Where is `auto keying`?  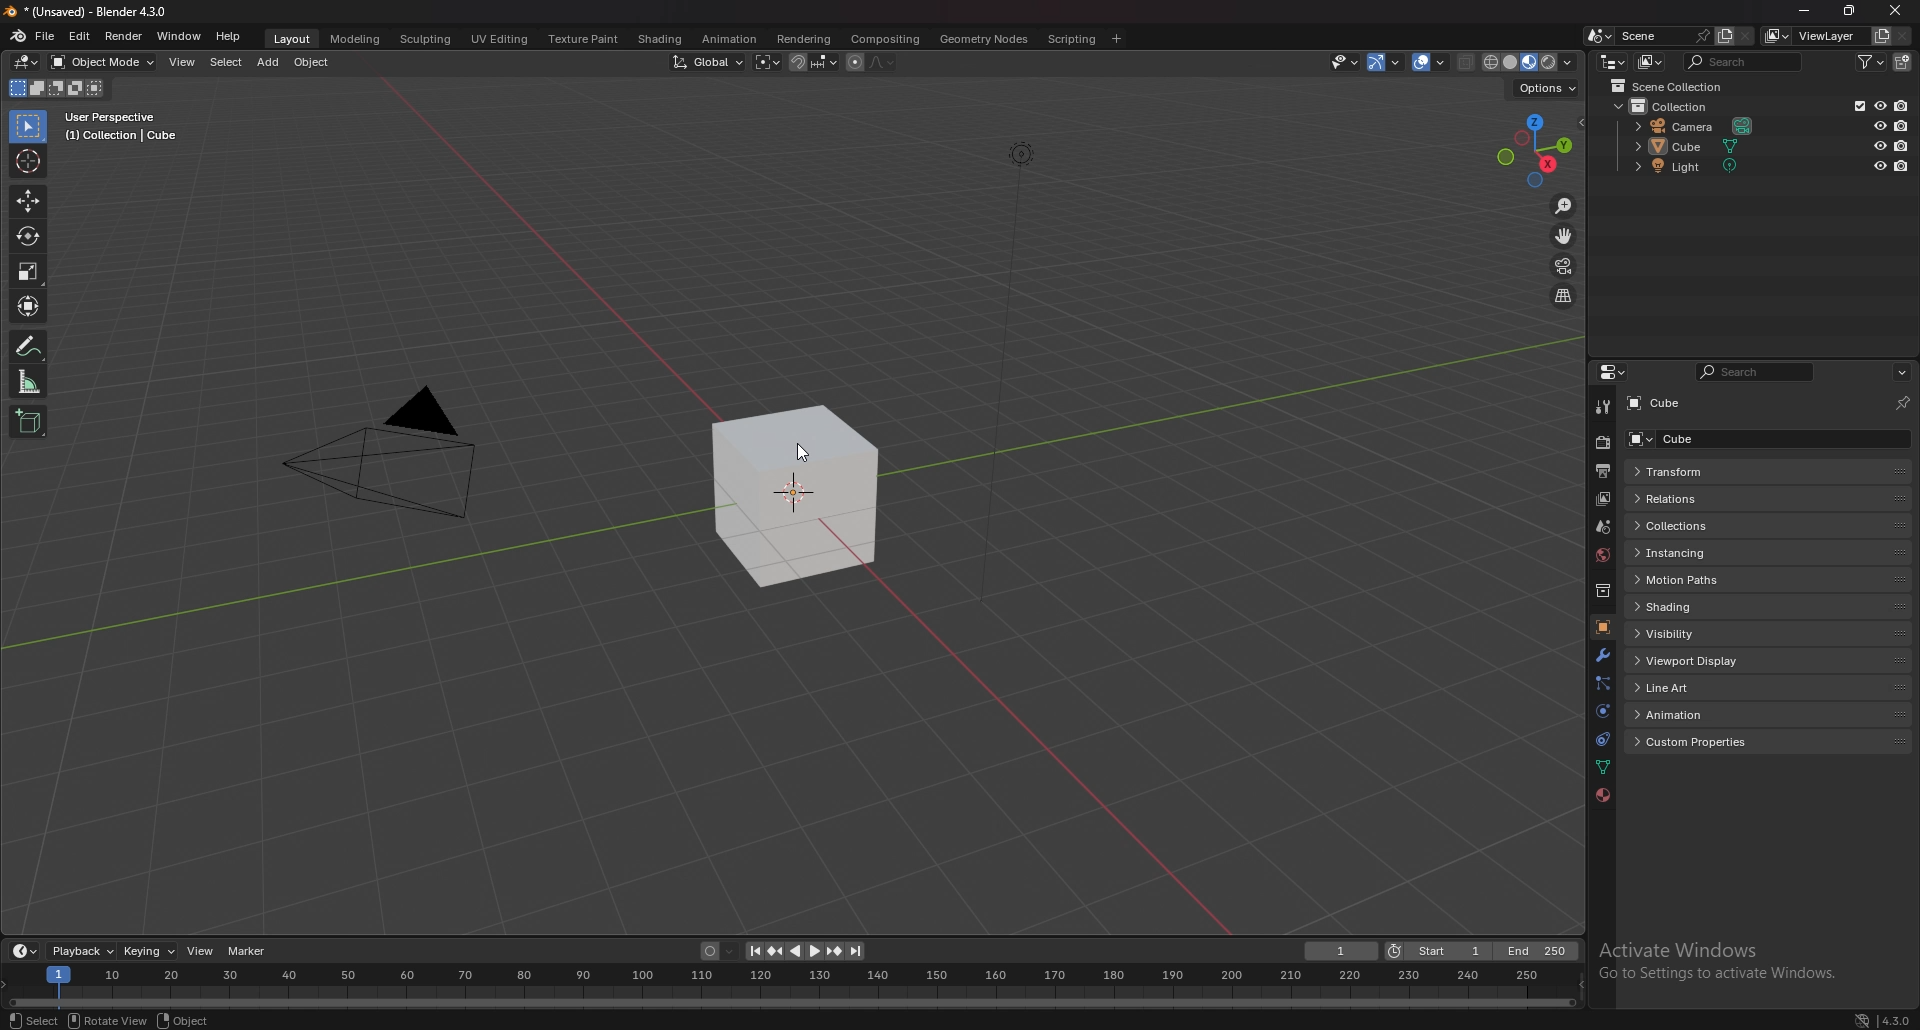
auto keying is located at coordinates (719, 951).